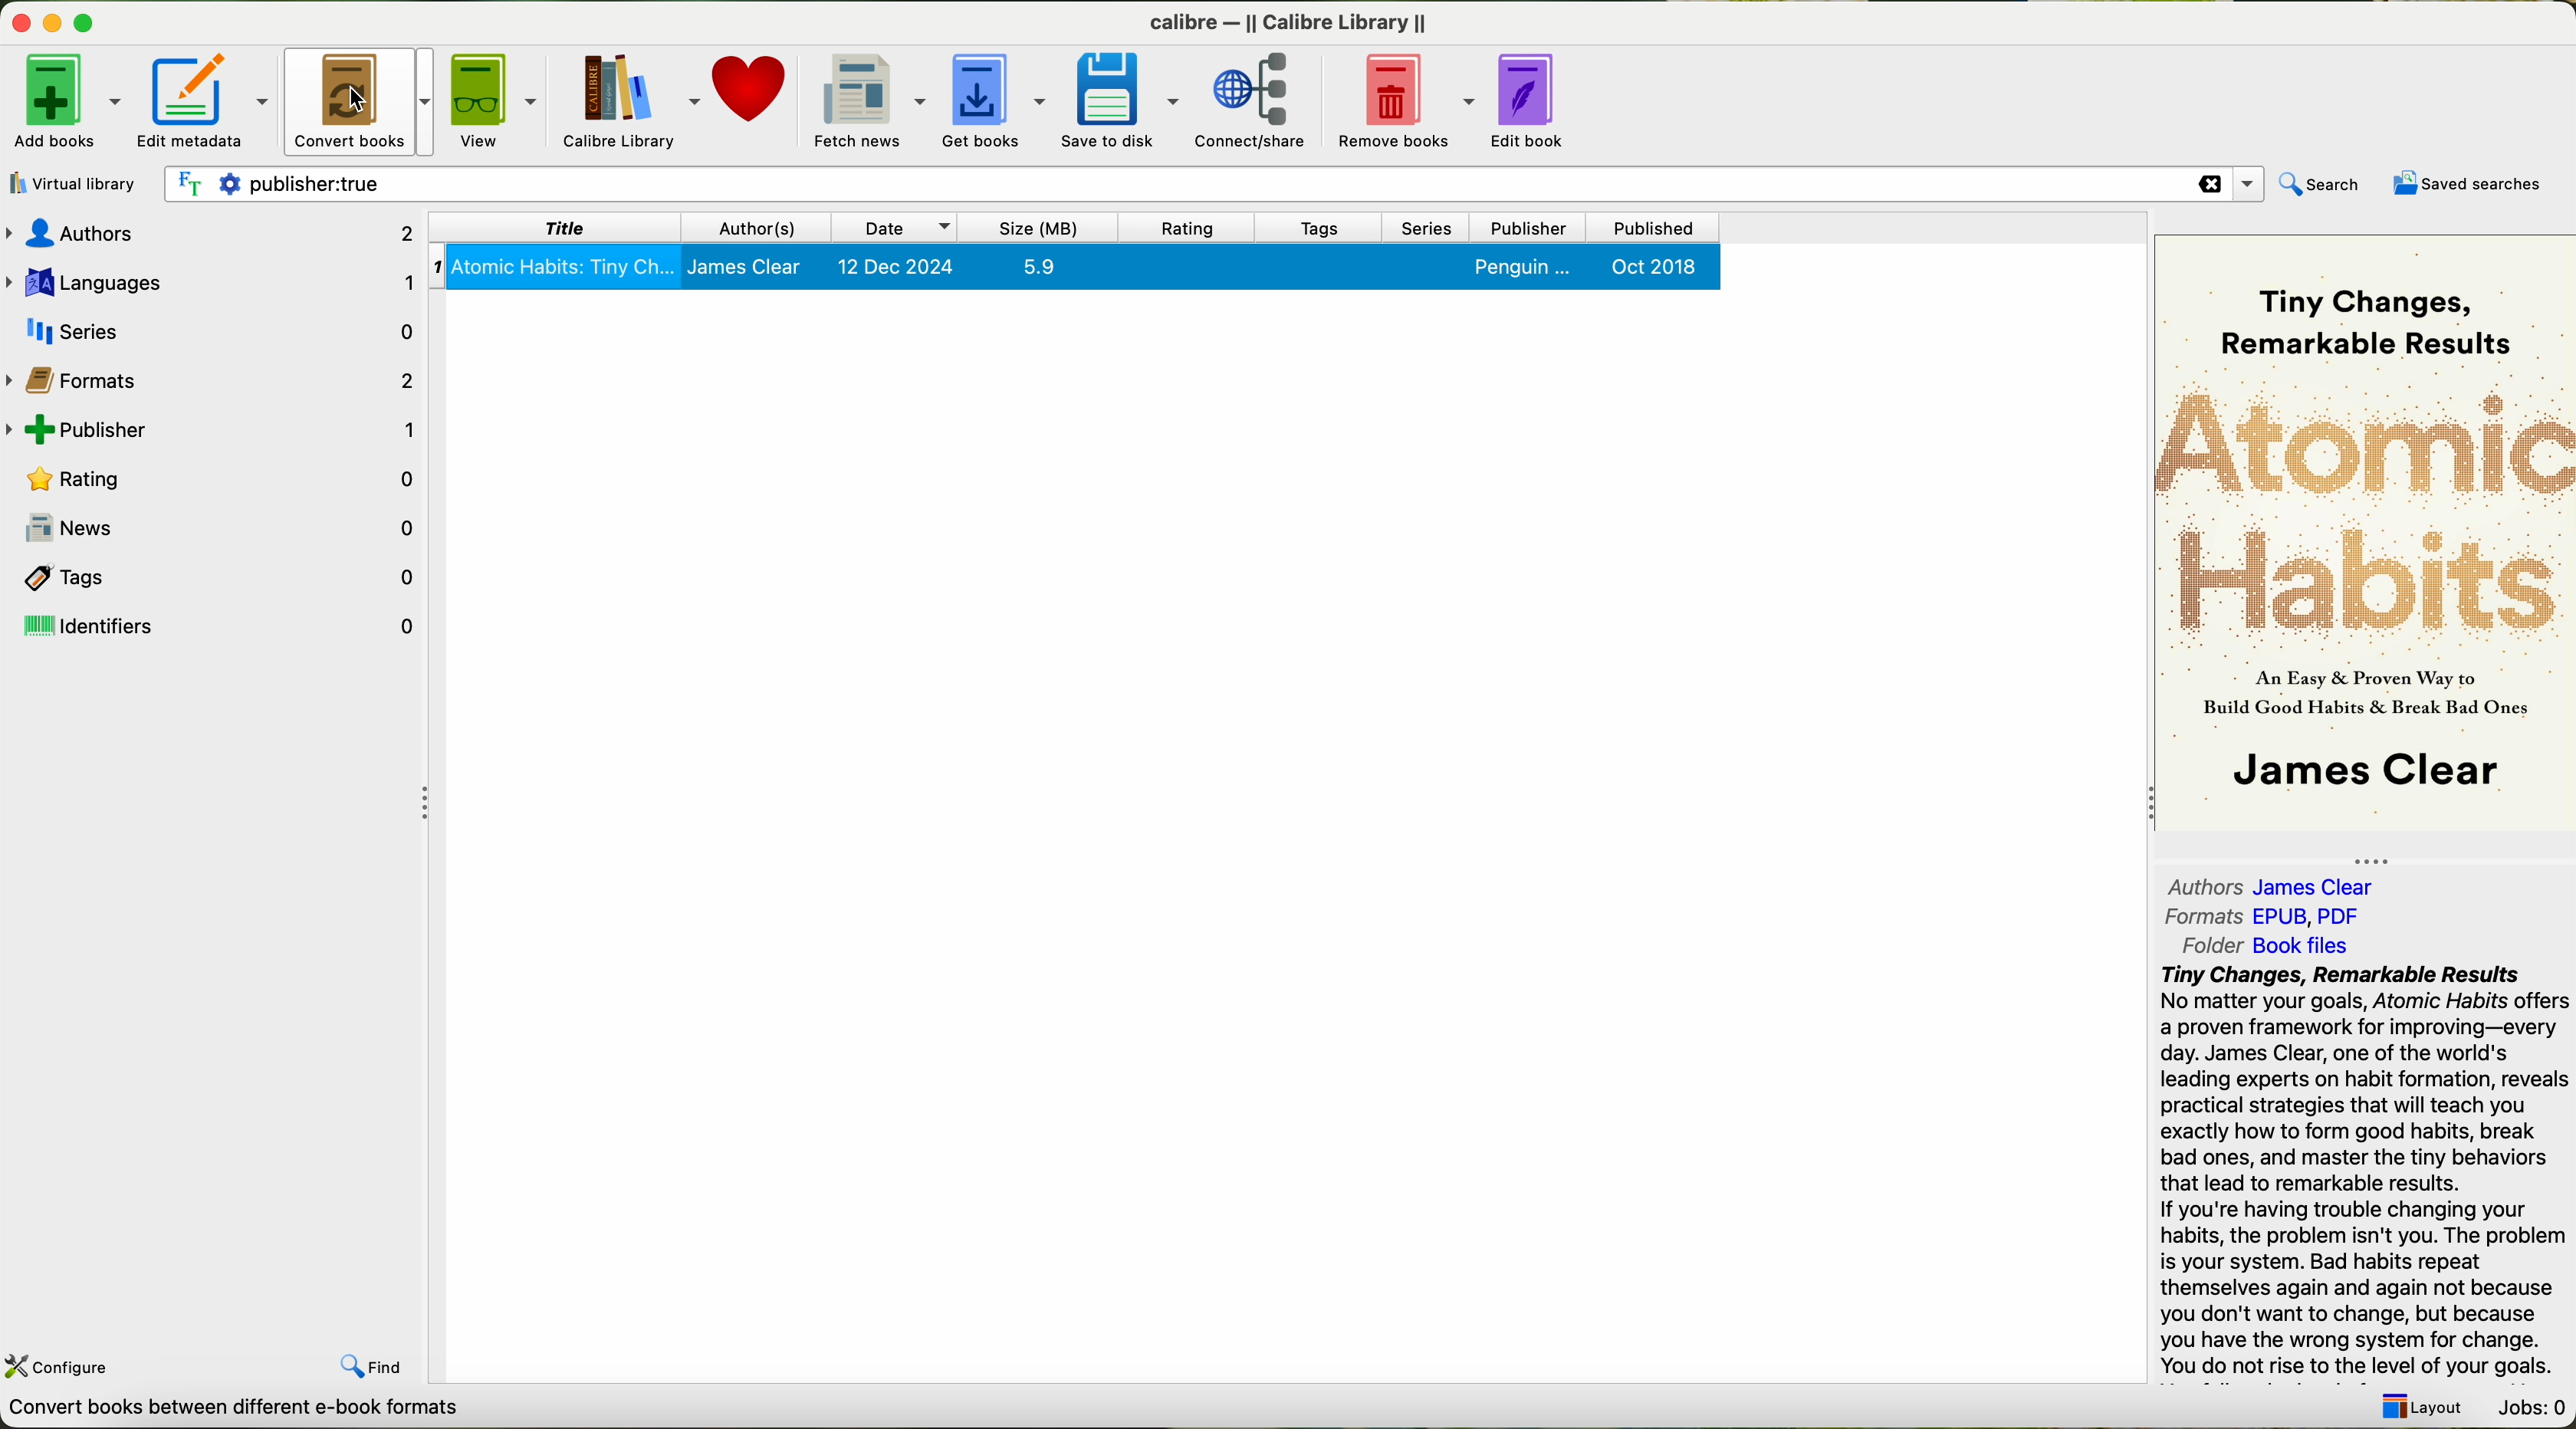  I want to click on layout, so click(2416, 1406).